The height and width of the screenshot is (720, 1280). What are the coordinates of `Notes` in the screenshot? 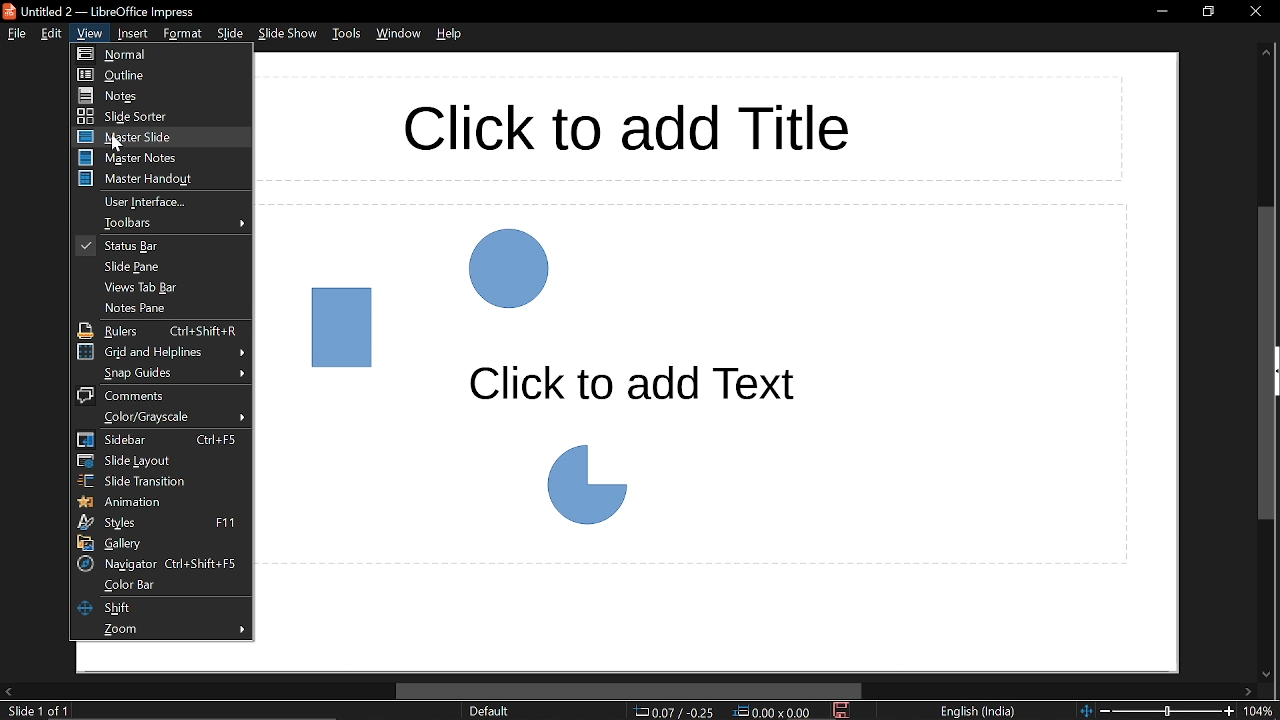 It's located at (155, 95).